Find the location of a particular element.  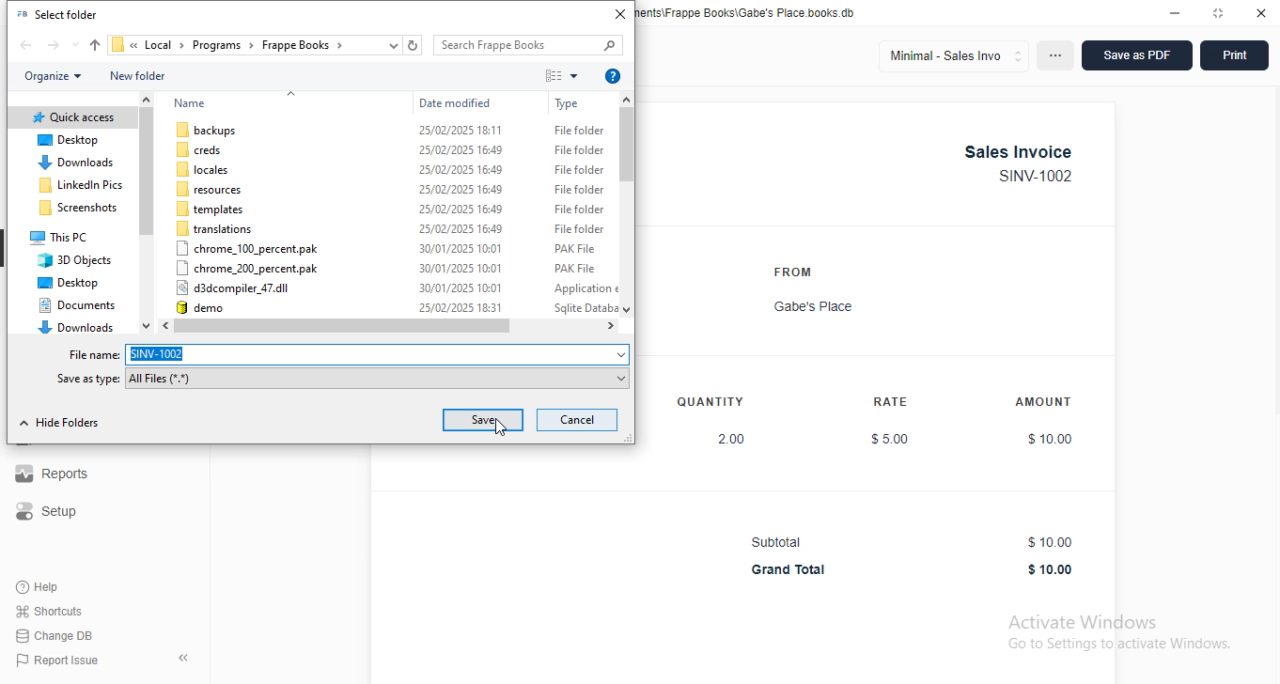

cancel is located at coordinates (577, 420).